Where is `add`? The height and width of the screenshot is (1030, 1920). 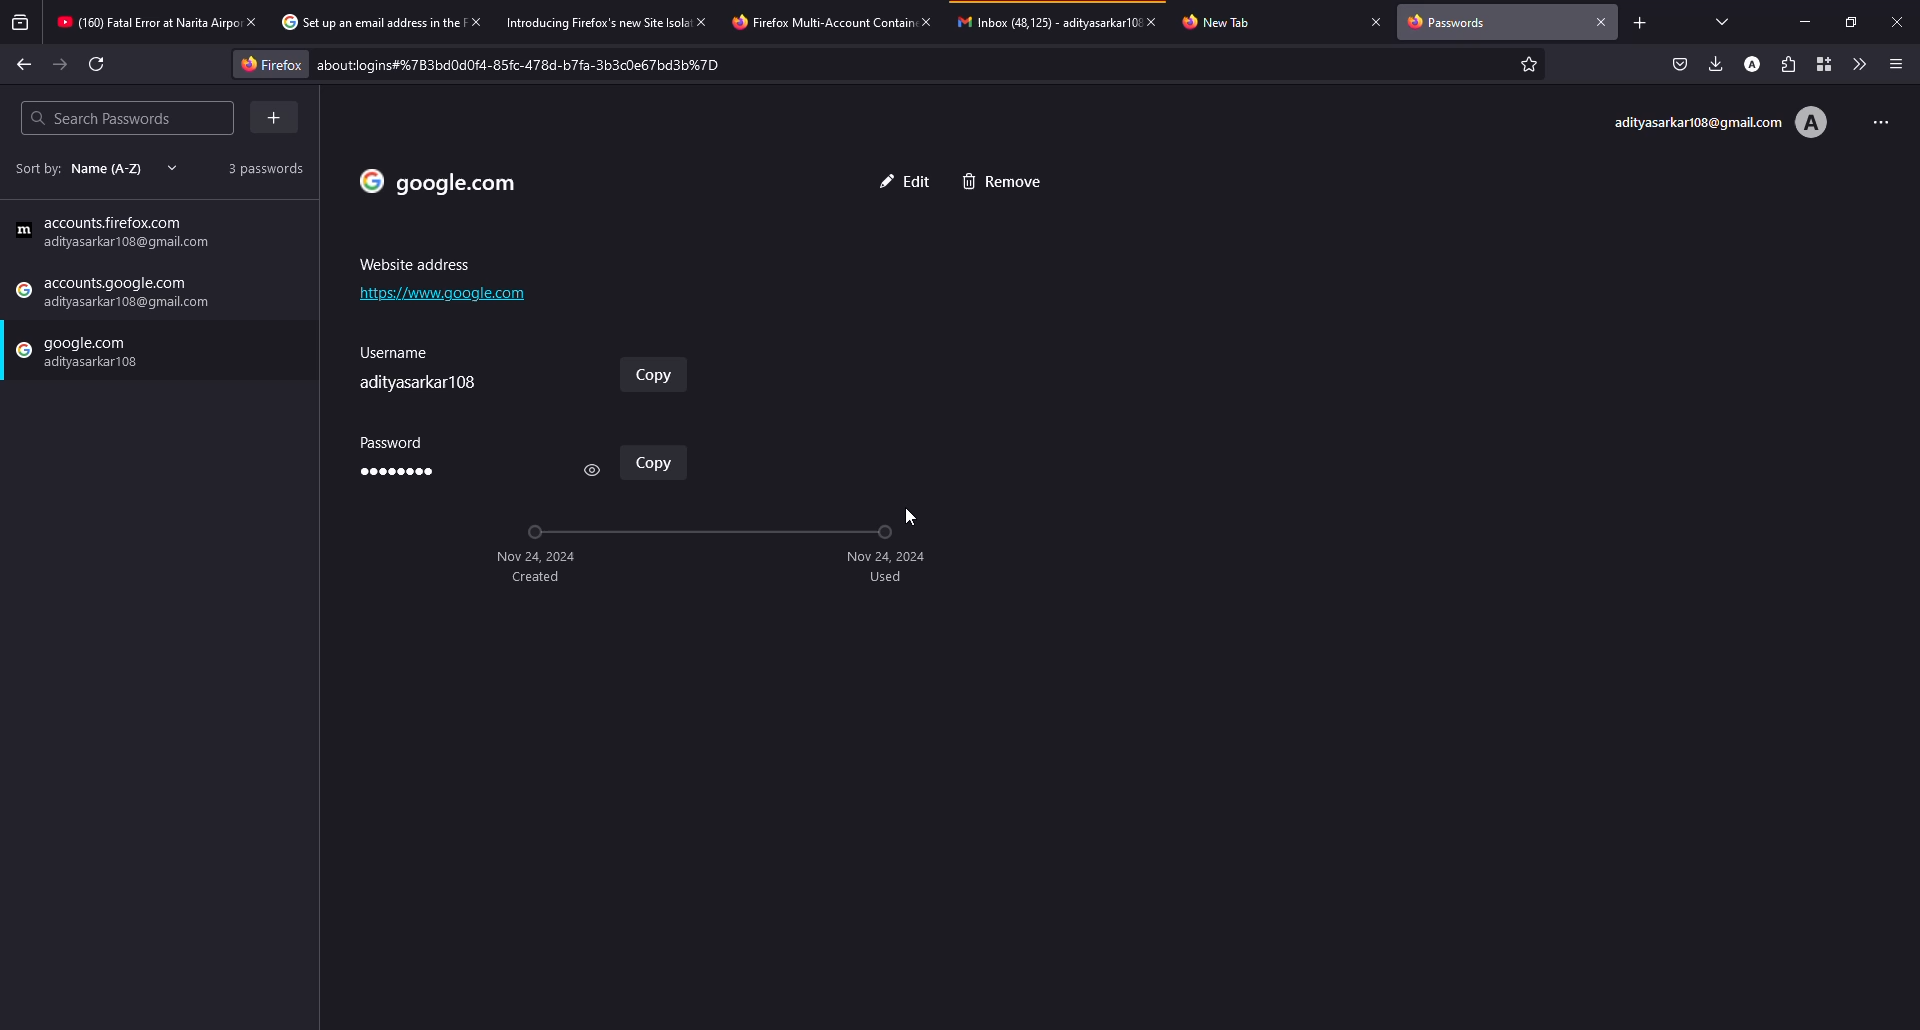
add is located at coordinates (451, 181).